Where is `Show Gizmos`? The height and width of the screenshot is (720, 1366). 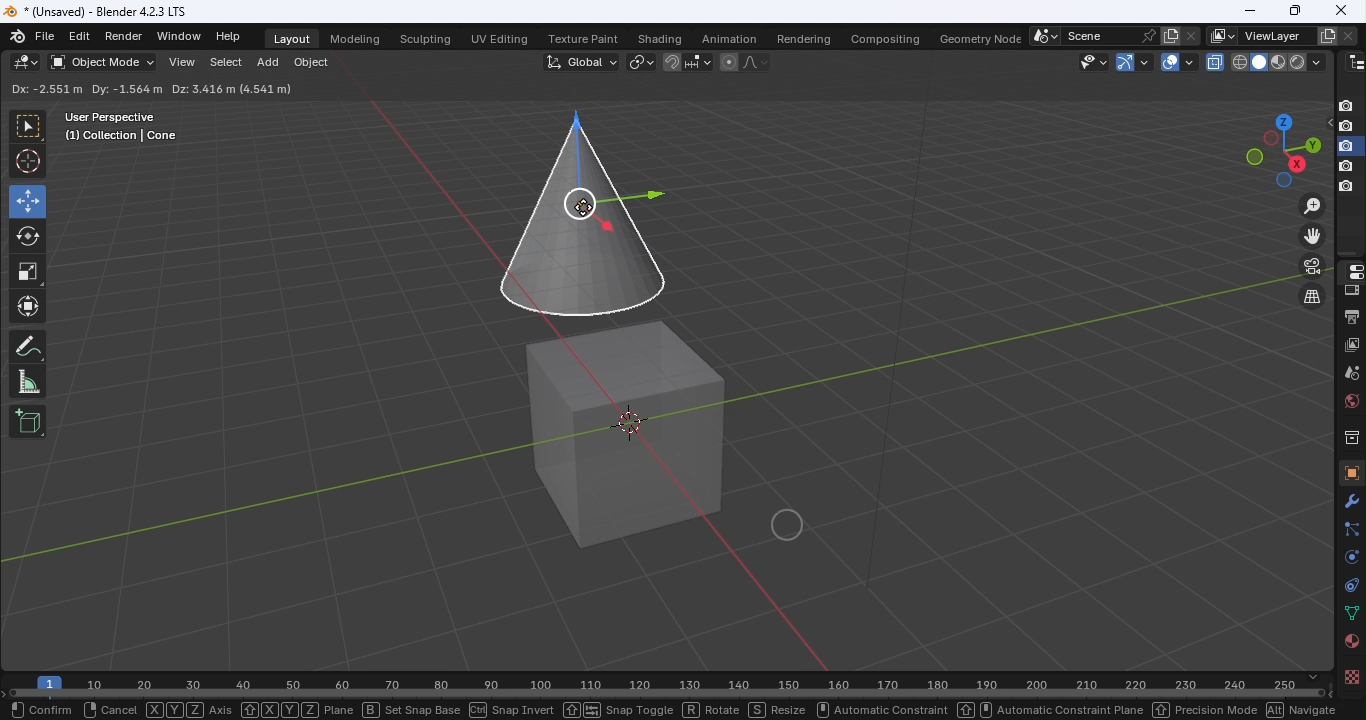 Show Gizmos is located at coordinates (1145, 61).